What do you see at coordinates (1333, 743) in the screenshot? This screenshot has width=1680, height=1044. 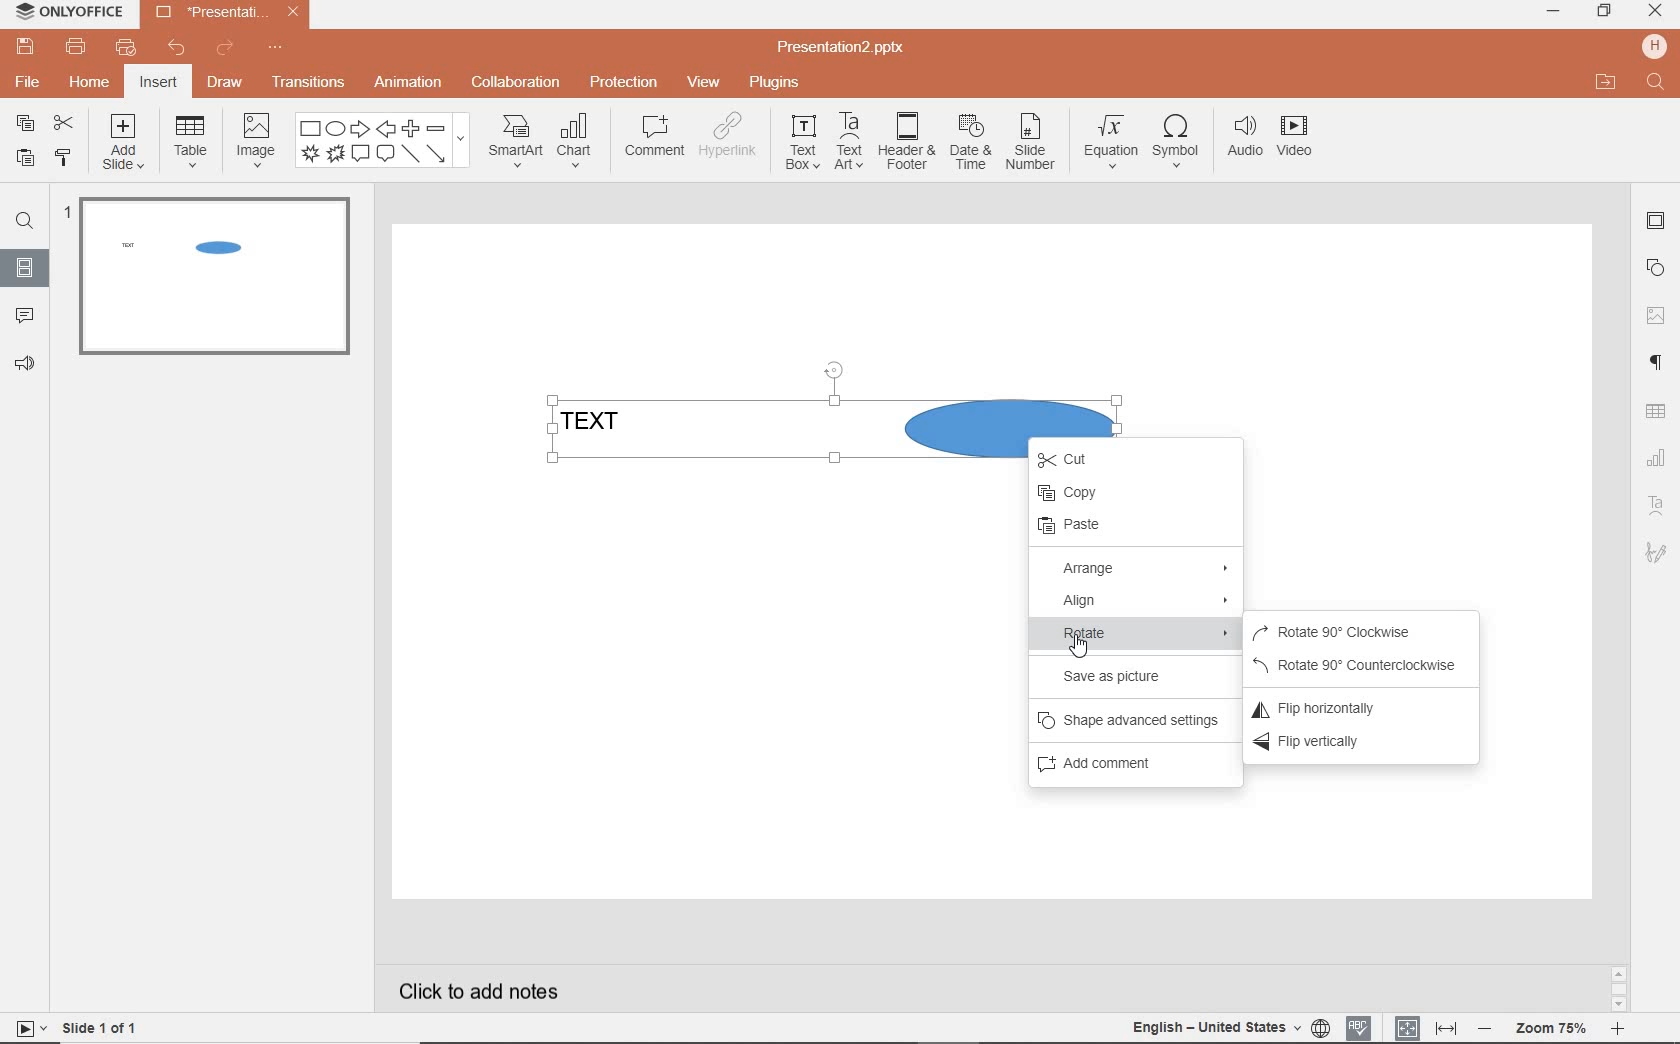 I see `FLIP VERTICALLY` at bounding box center [1333, 743].